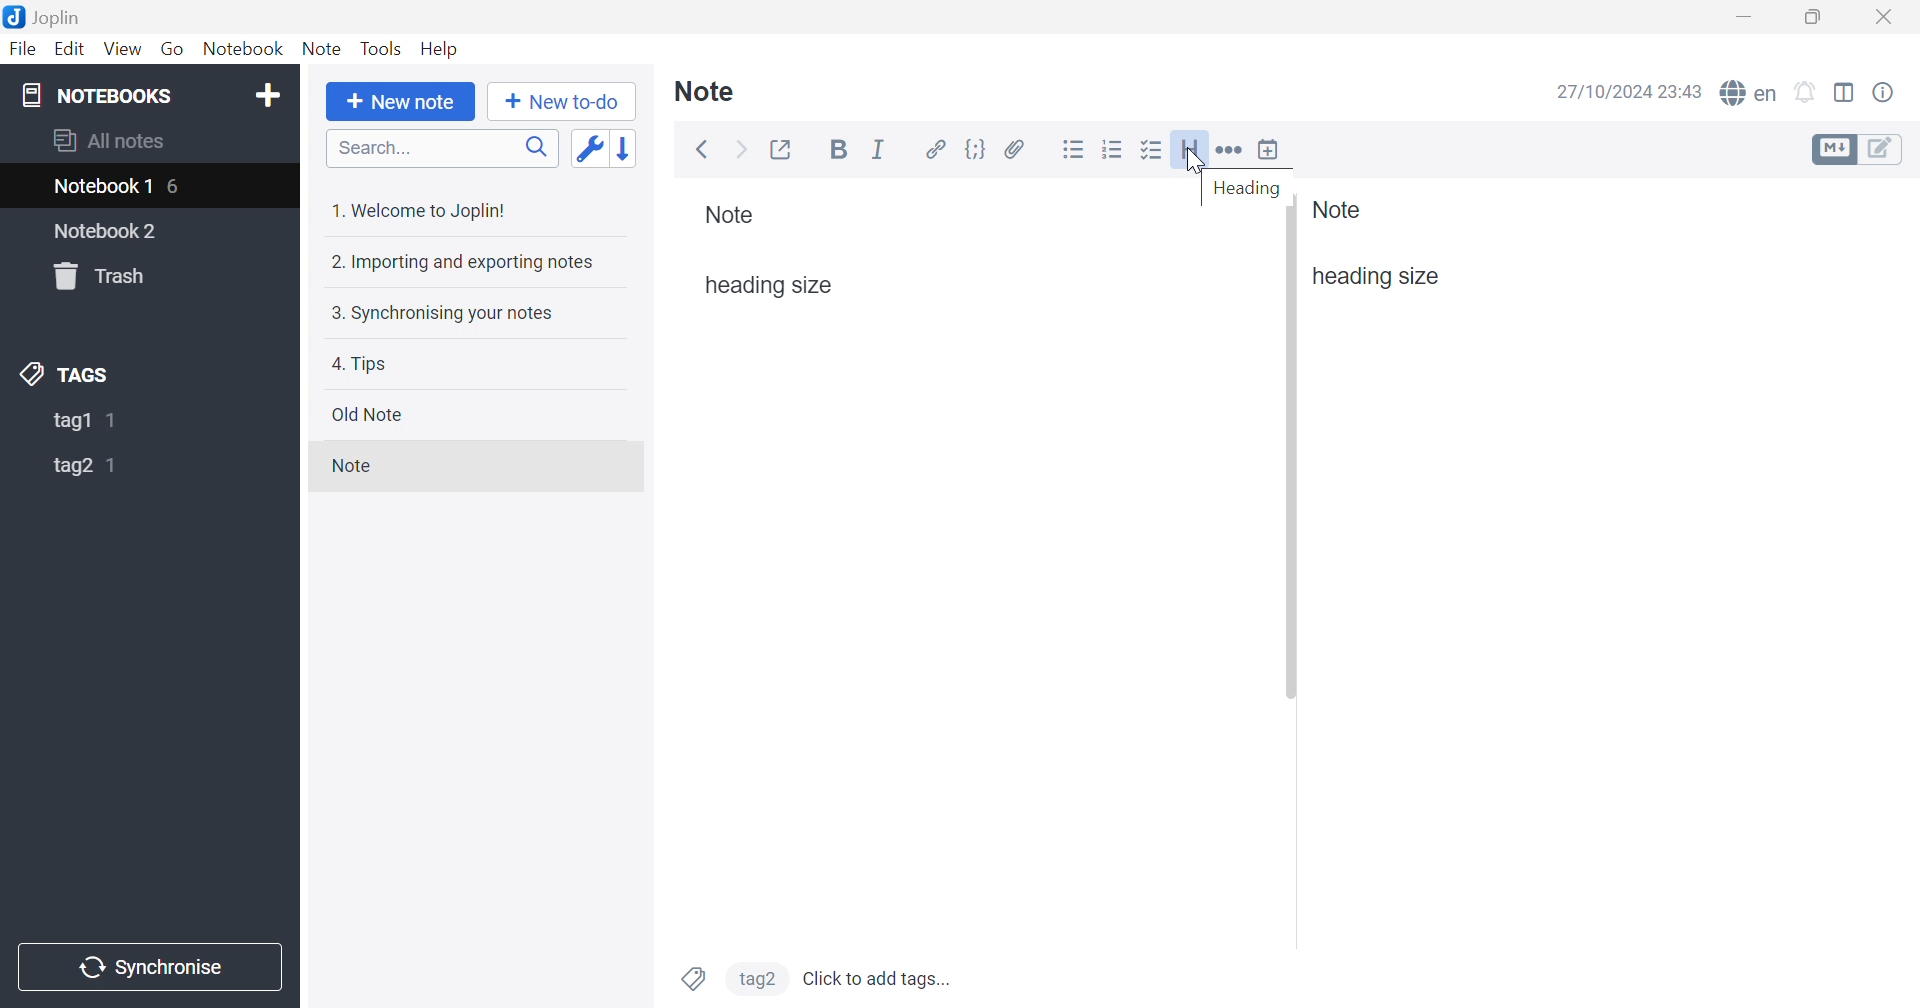  Describe the element at coordinates (267, 94) in the screenshot. I see `Add notebook` at that location.